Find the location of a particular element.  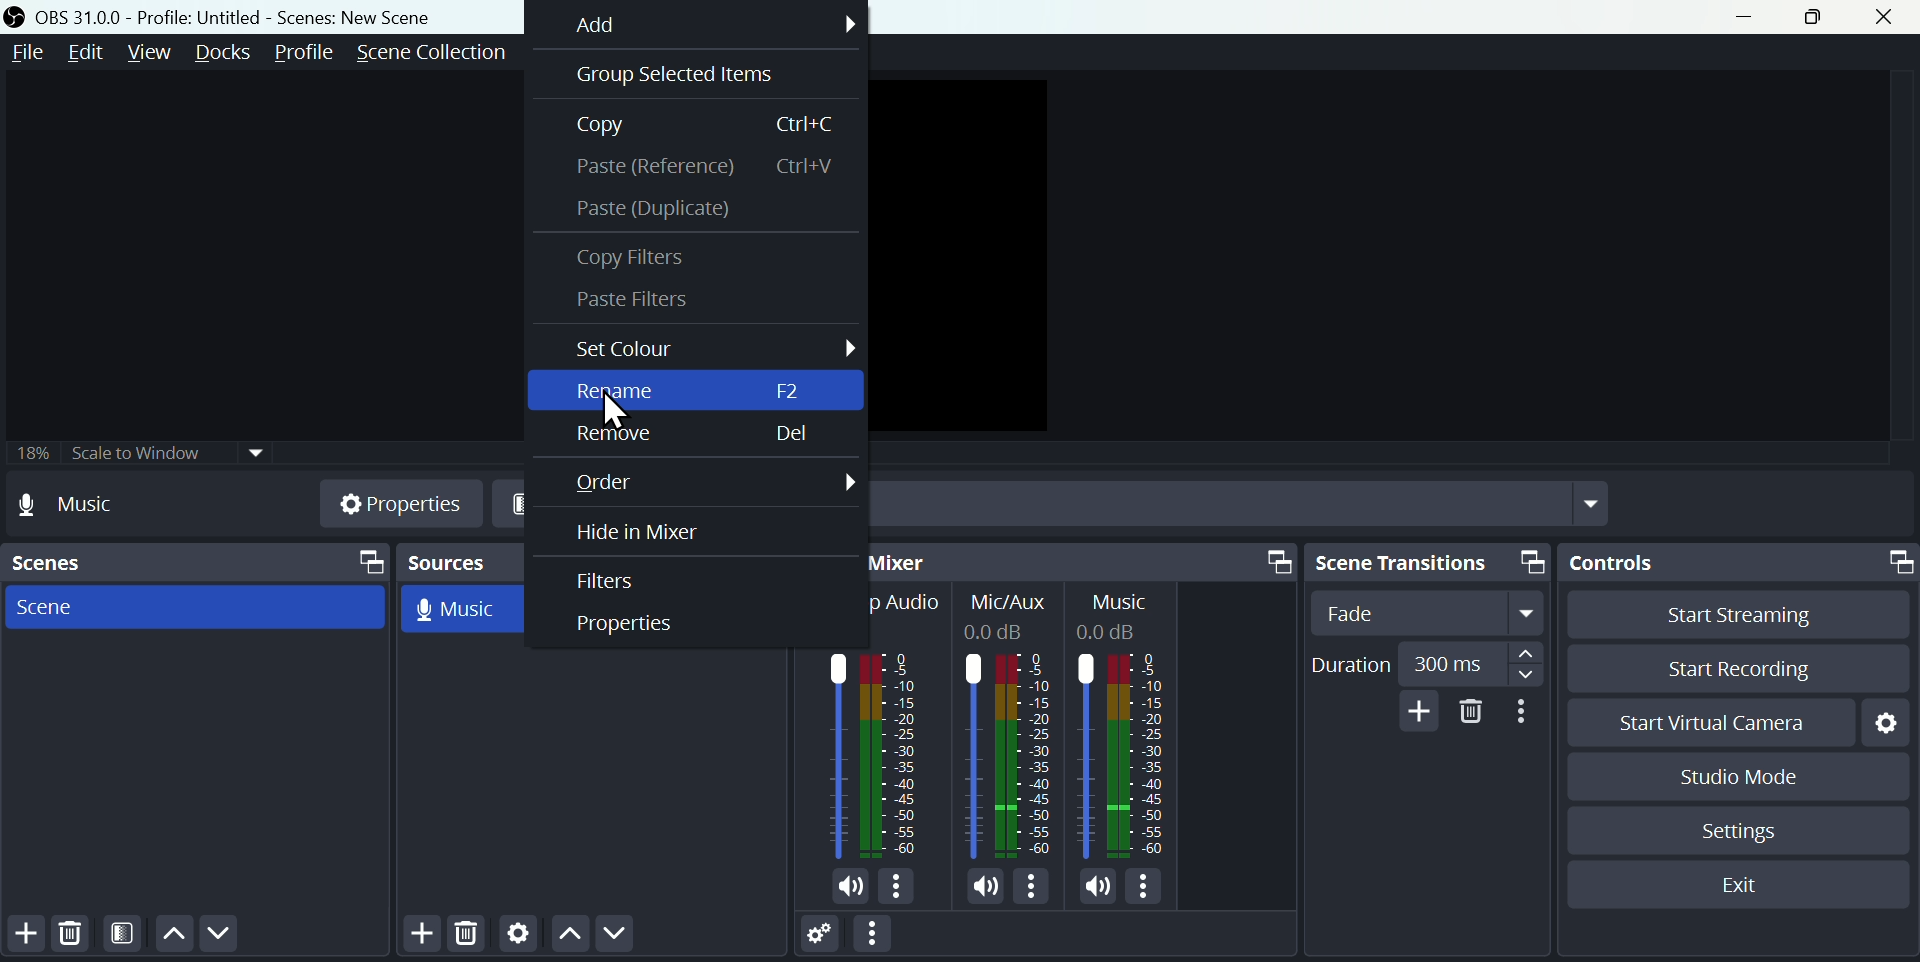

Add is located at coordinates (420, 936).